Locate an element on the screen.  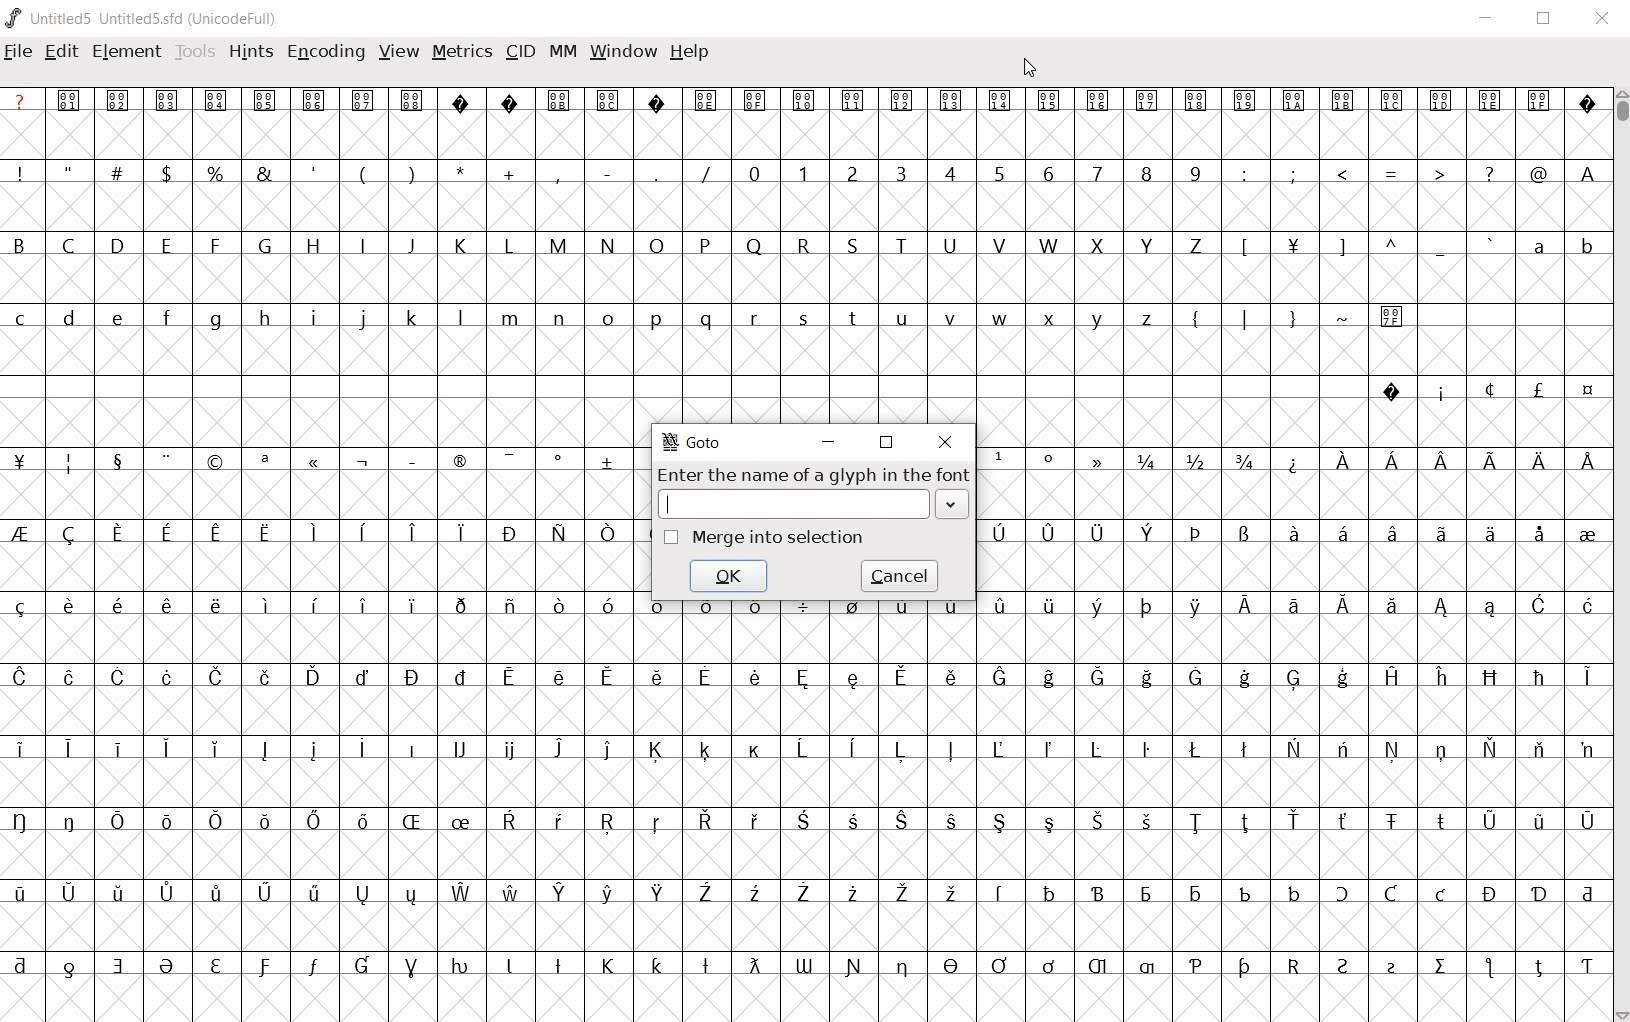
Symbol is located at coordinates (1585, 748).